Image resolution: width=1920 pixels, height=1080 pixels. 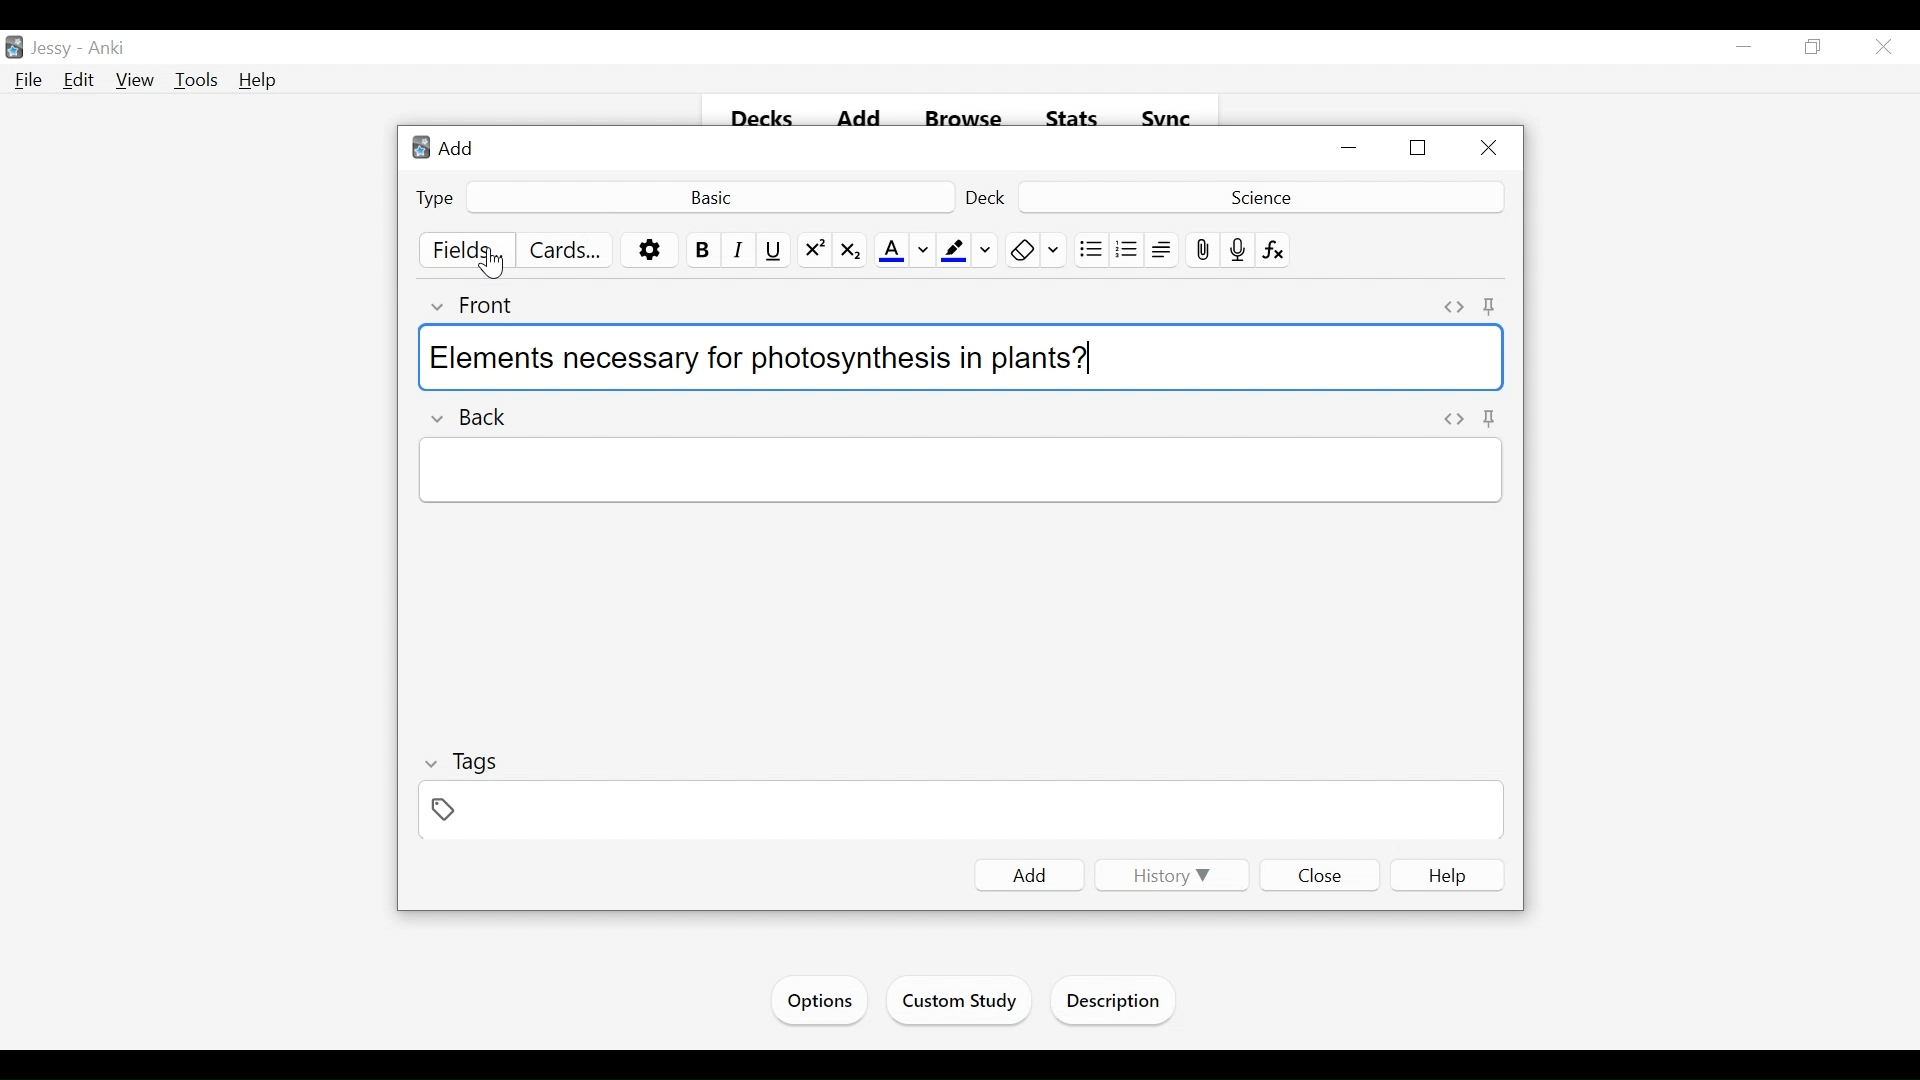 What do you see at coordinates (449, 147) in the screenshot?
I see `Add` at bounding box center [449, 147].